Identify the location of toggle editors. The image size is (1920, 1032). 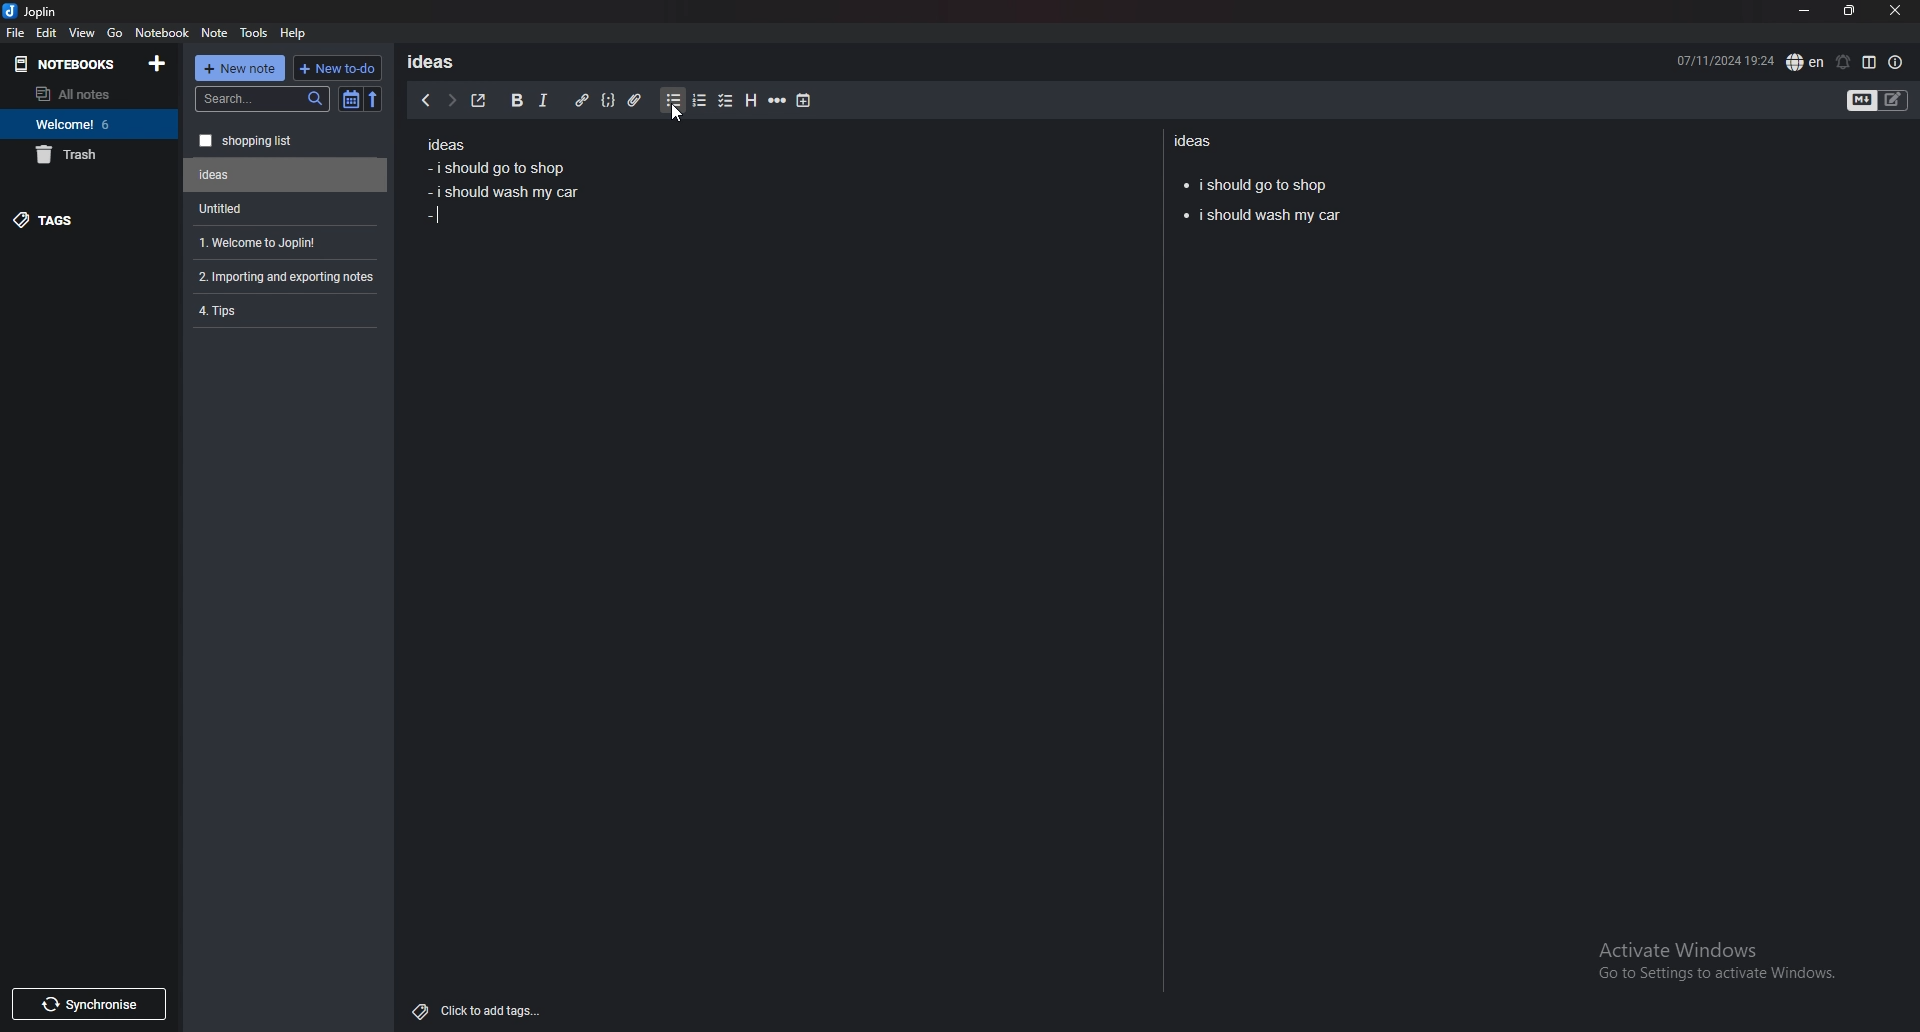
(1878, 102).